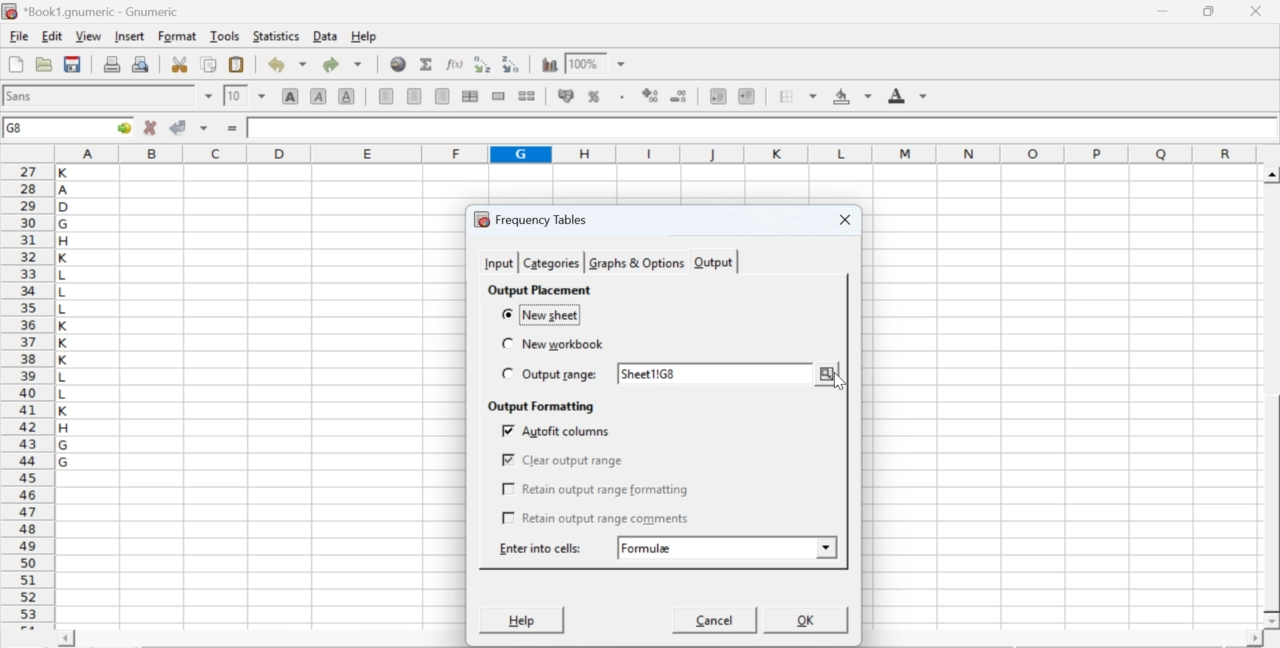  Describe the element at coordinates (538, 290) in the screenshot. I see `output placement` at that location.